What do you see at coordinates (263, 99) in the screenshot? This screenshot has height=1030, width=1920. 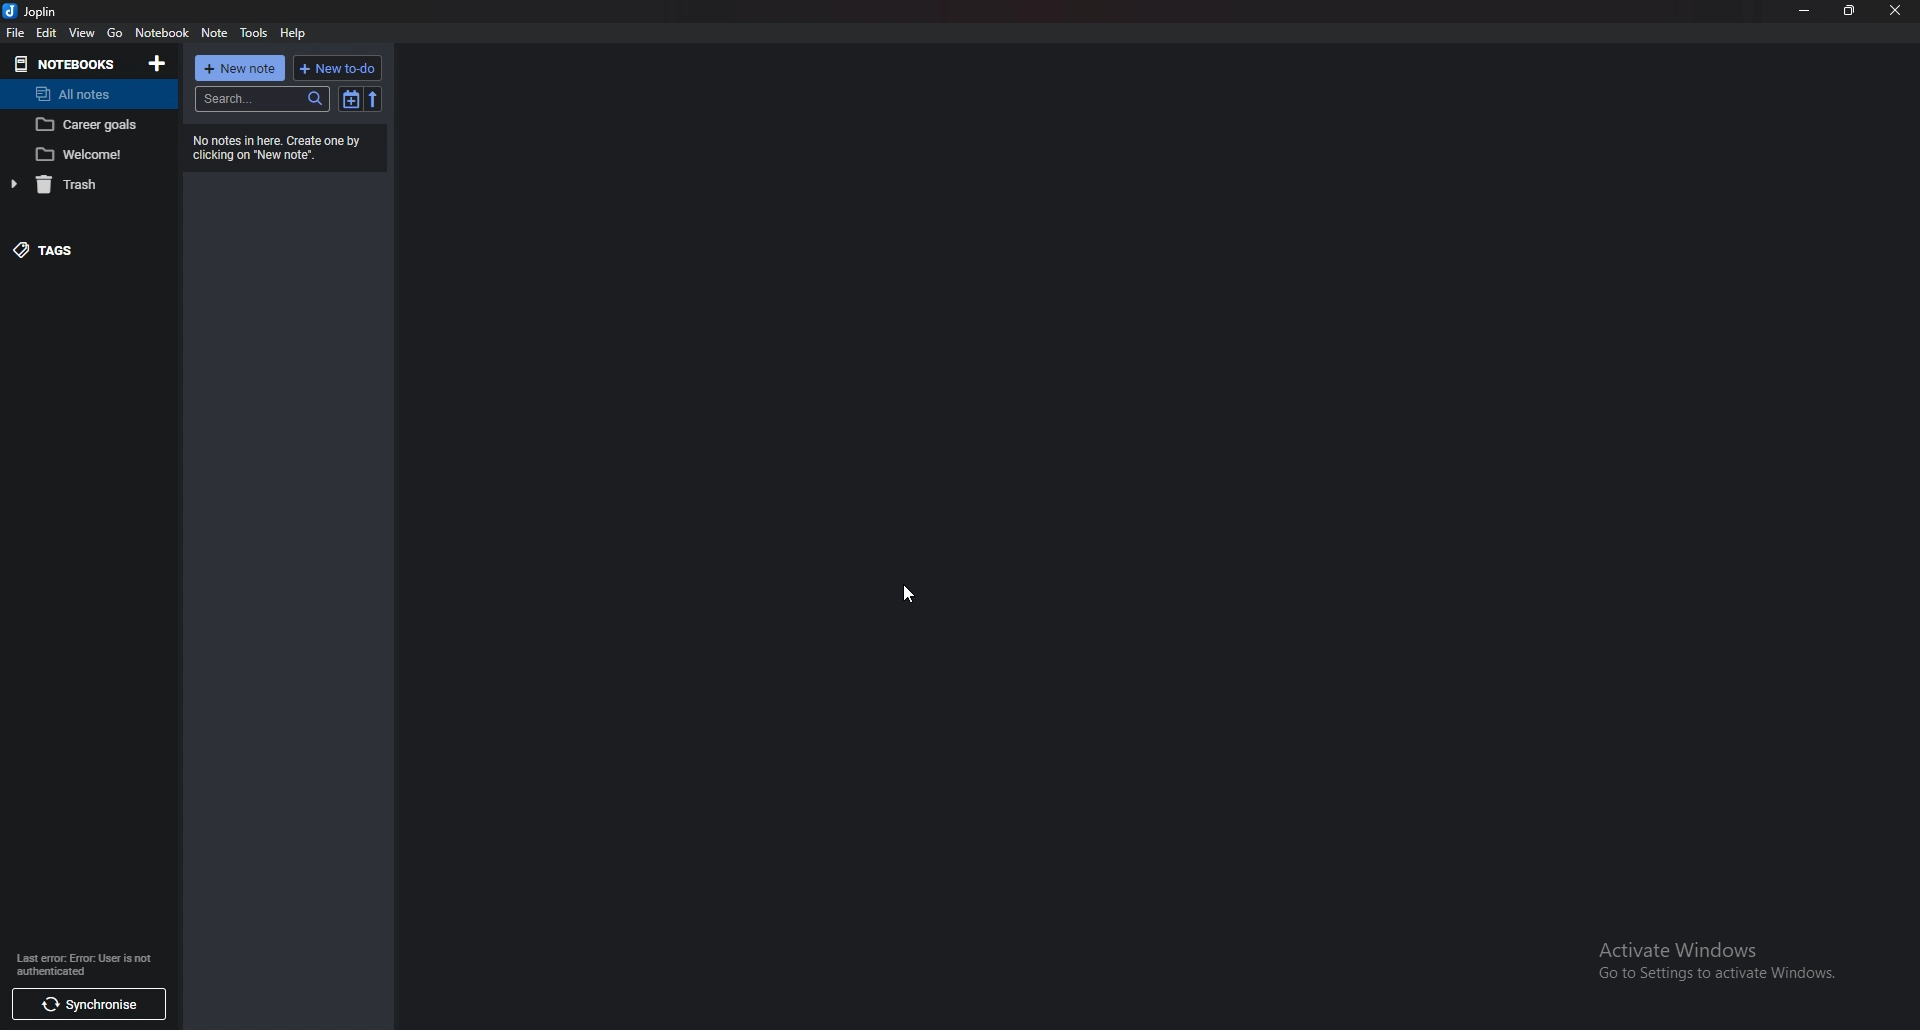 I see `Search` at bounding box center [263, 99].